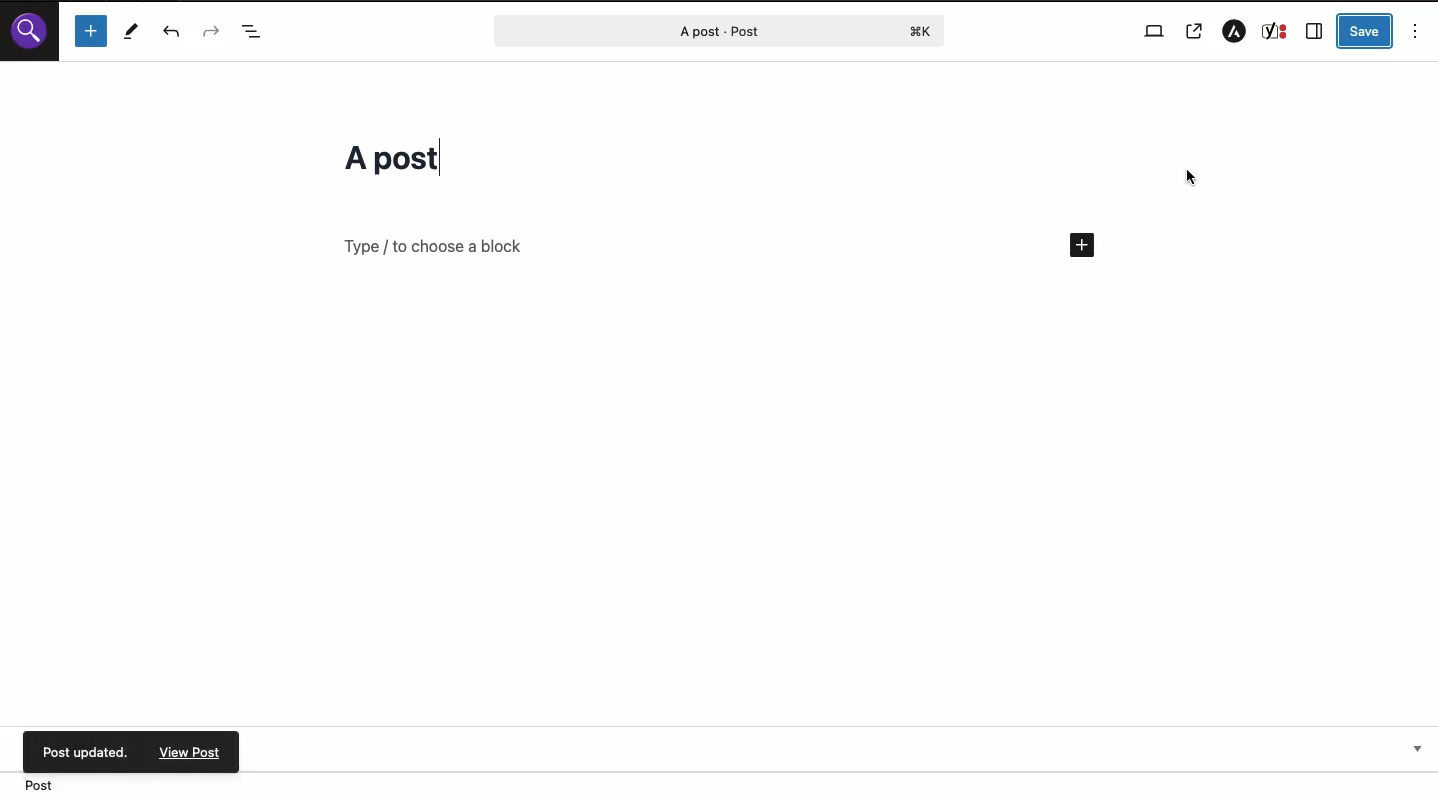  What do you see at coordinates (189, 750) in the screenshot?
I see `View post` at bounding box center [189, 750].